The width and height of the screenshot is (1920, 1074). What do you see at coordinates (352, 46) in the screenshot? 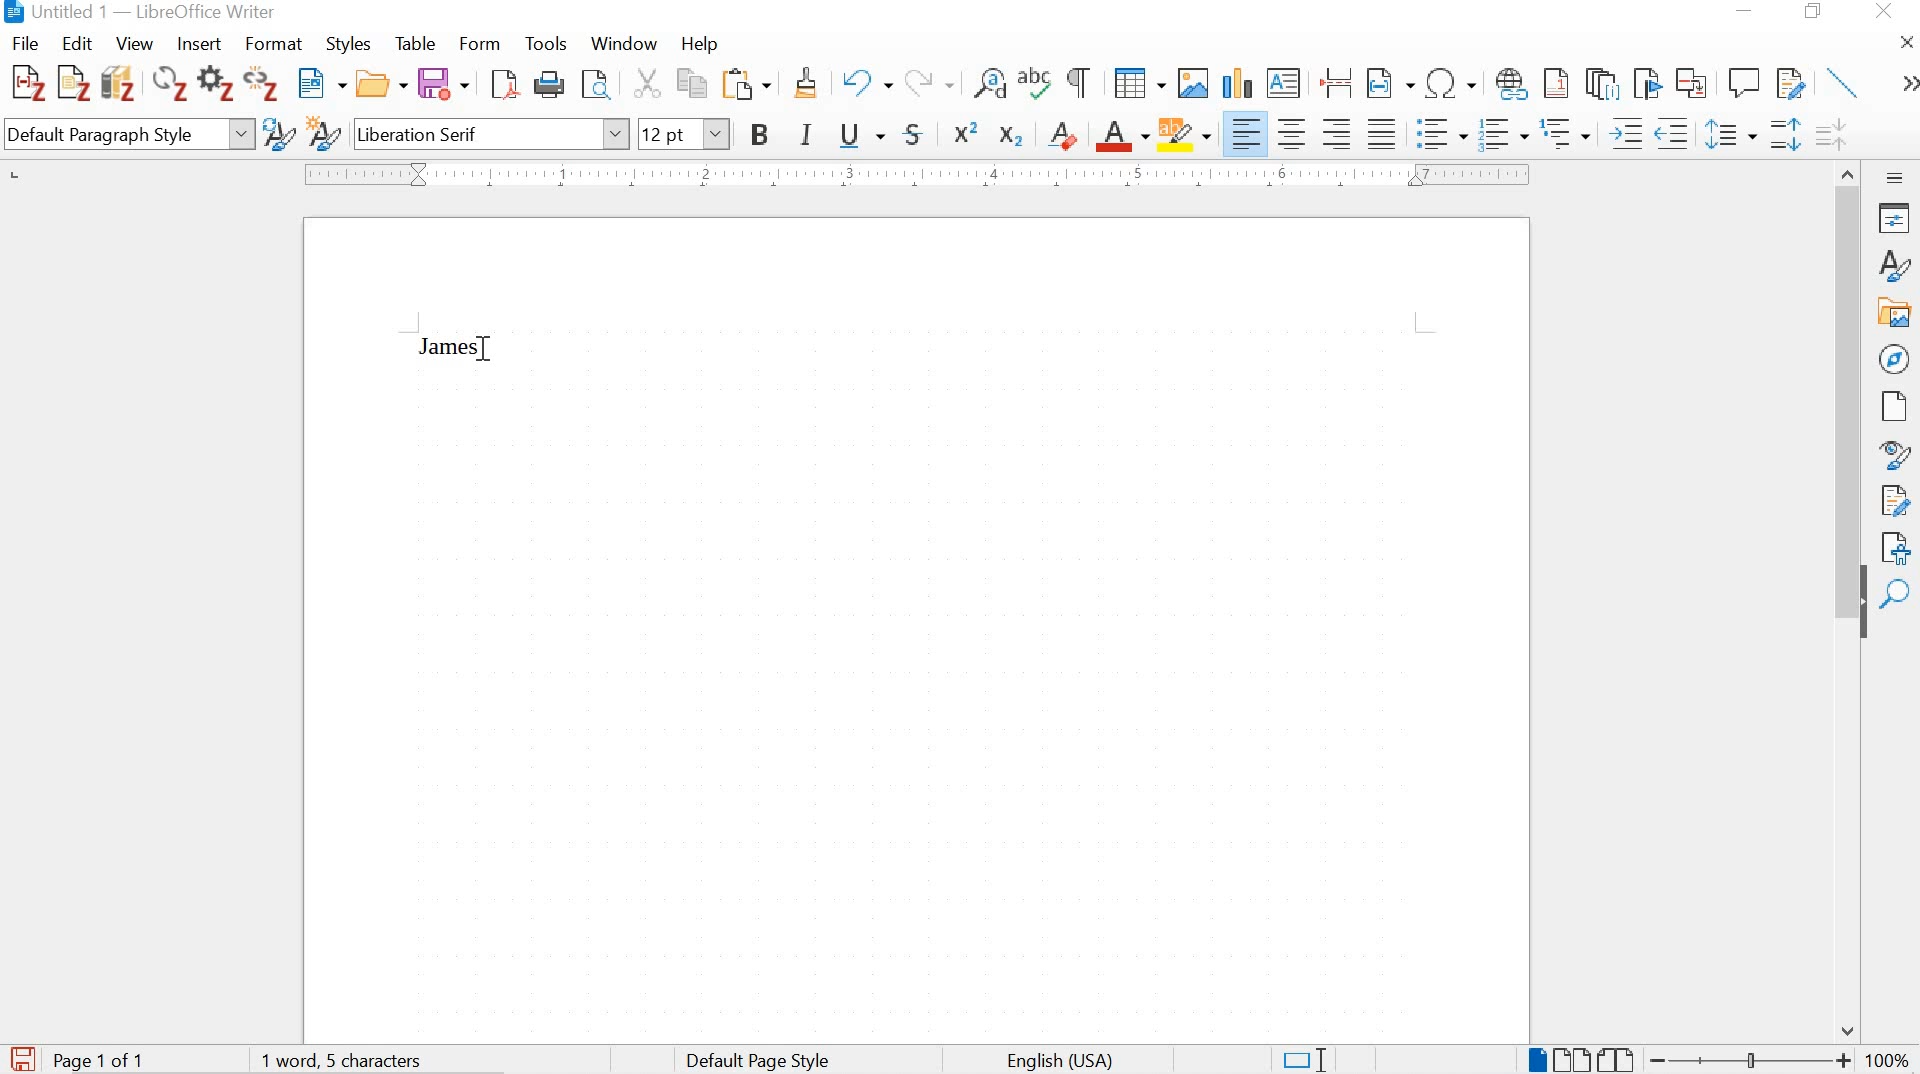
I see `styles` at bounding box center [352, 46].